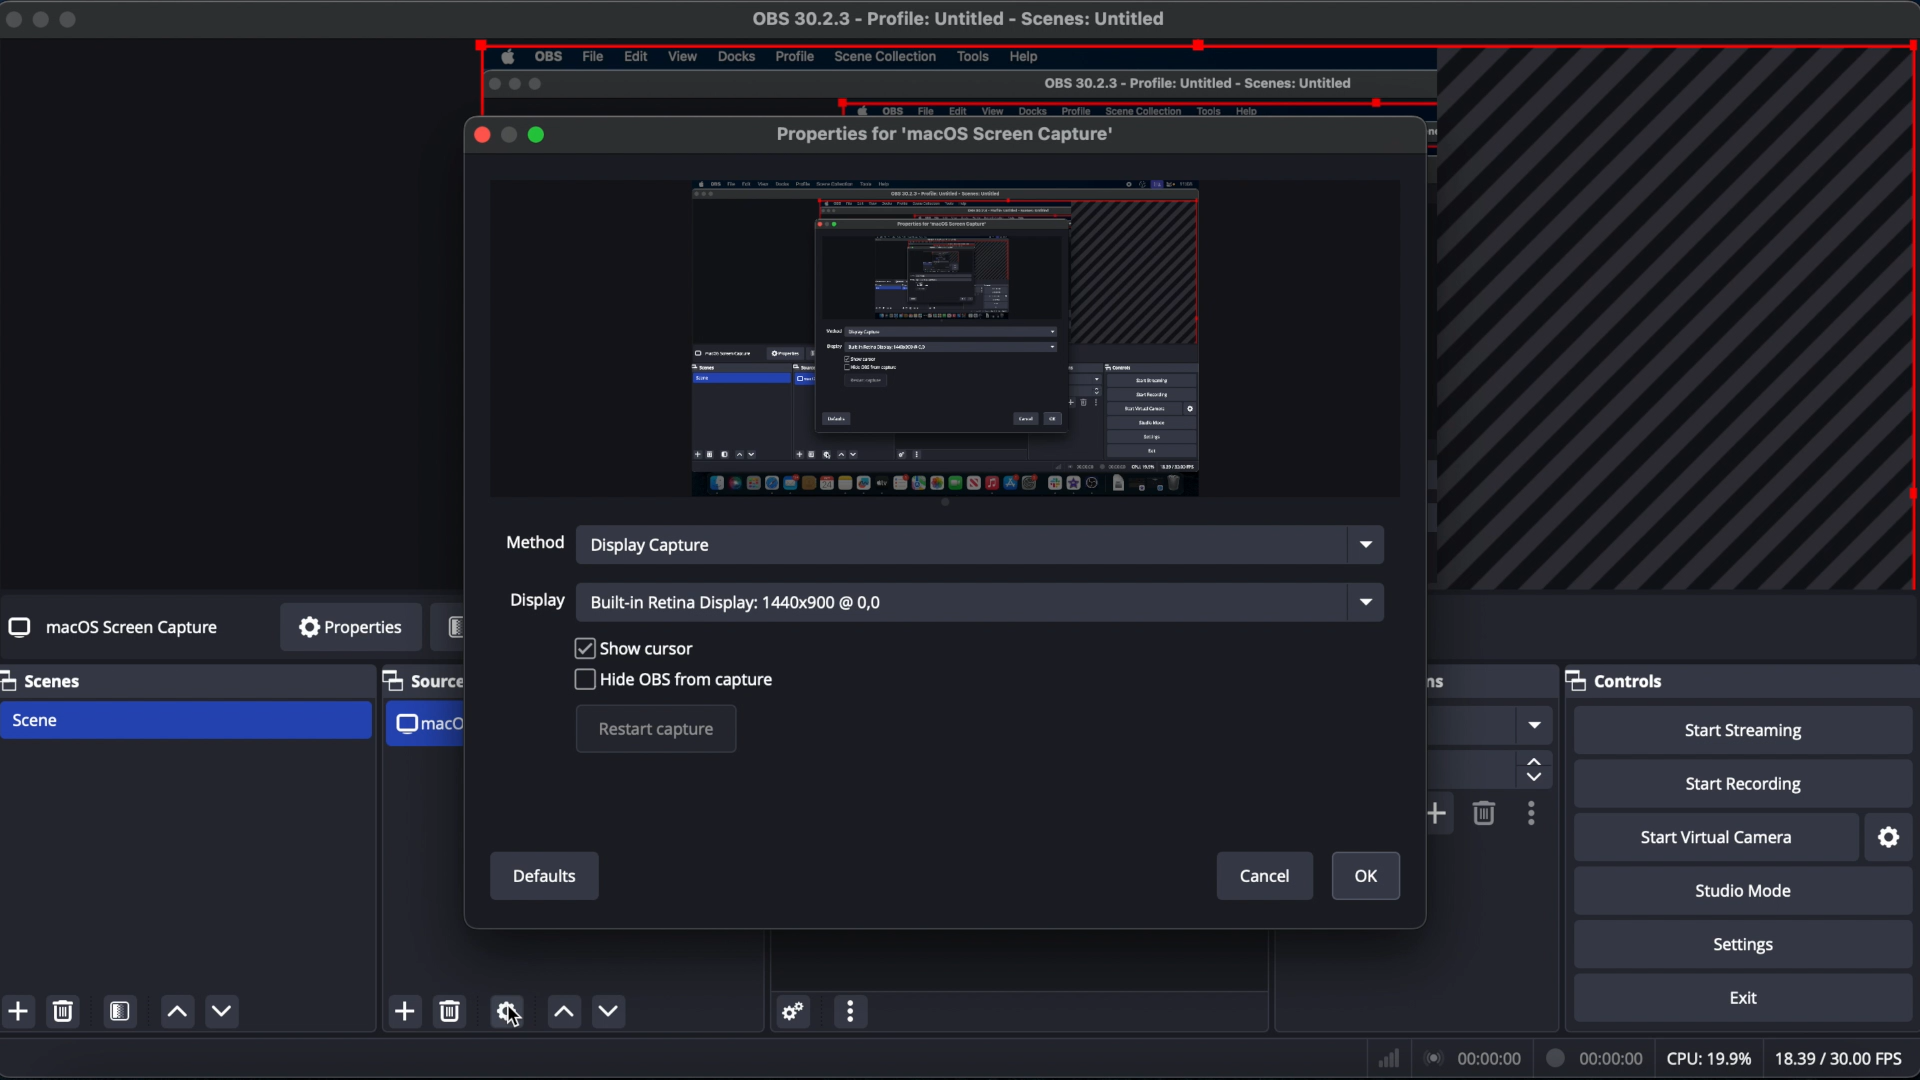  What do you see at coordinates (1485, 813) in the screenshot?
I see `remove configurable transition` at bounding box center [1485, 813].